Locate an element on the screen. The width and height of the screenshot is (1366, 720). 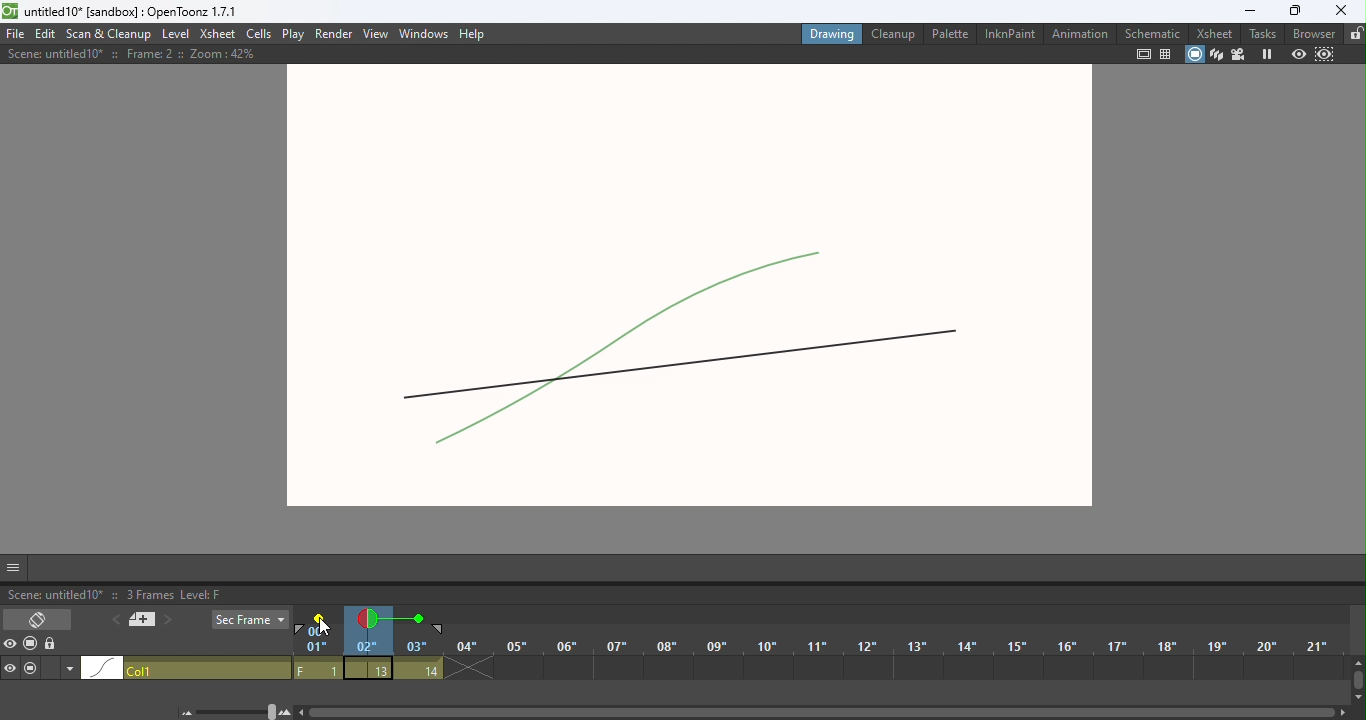
Vertical scroll bar is located at coordinates (1356, 682).